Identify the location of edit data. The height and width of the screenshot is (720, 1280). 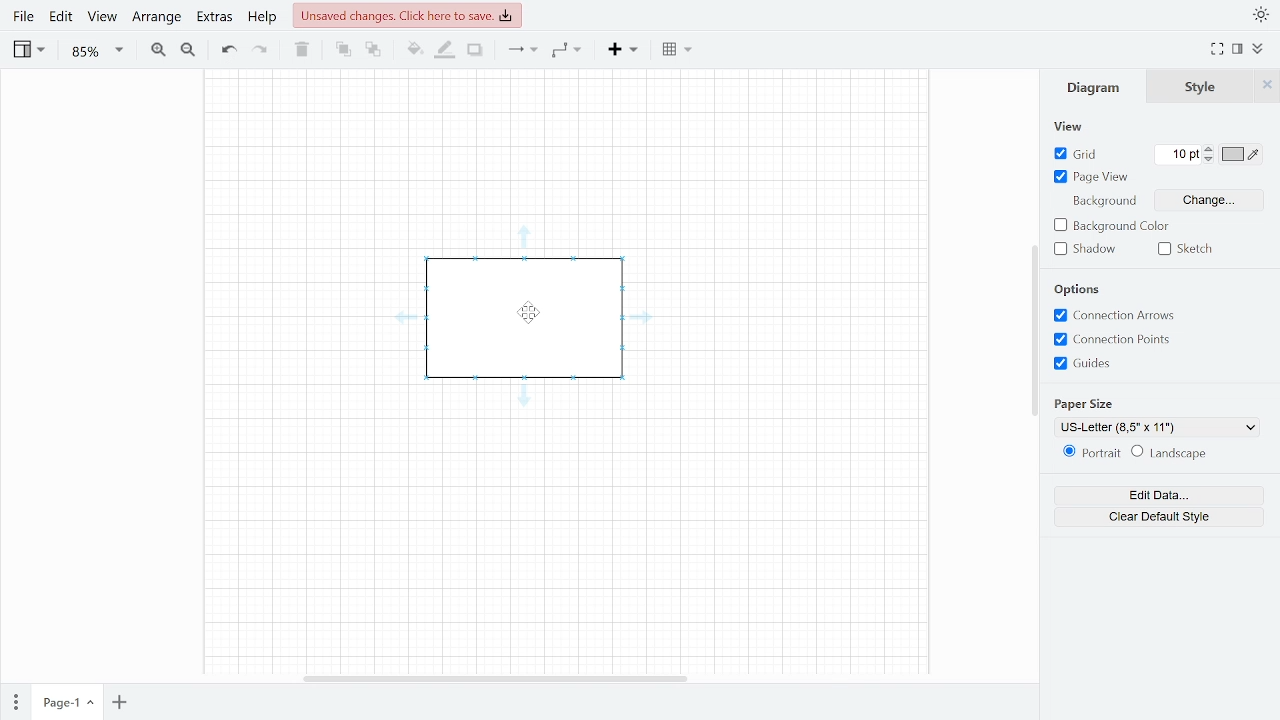
(1158, 494).